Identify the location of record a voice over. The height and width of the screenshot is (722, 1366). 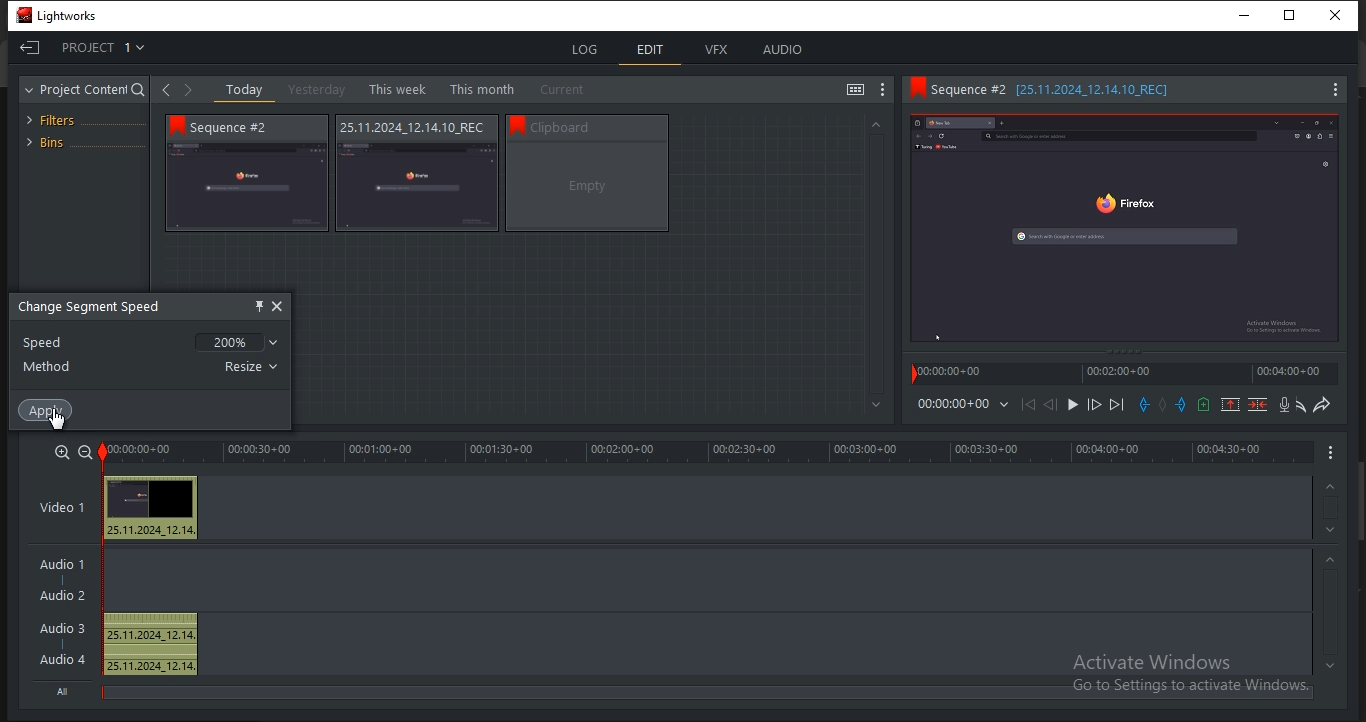
(1281, 404).